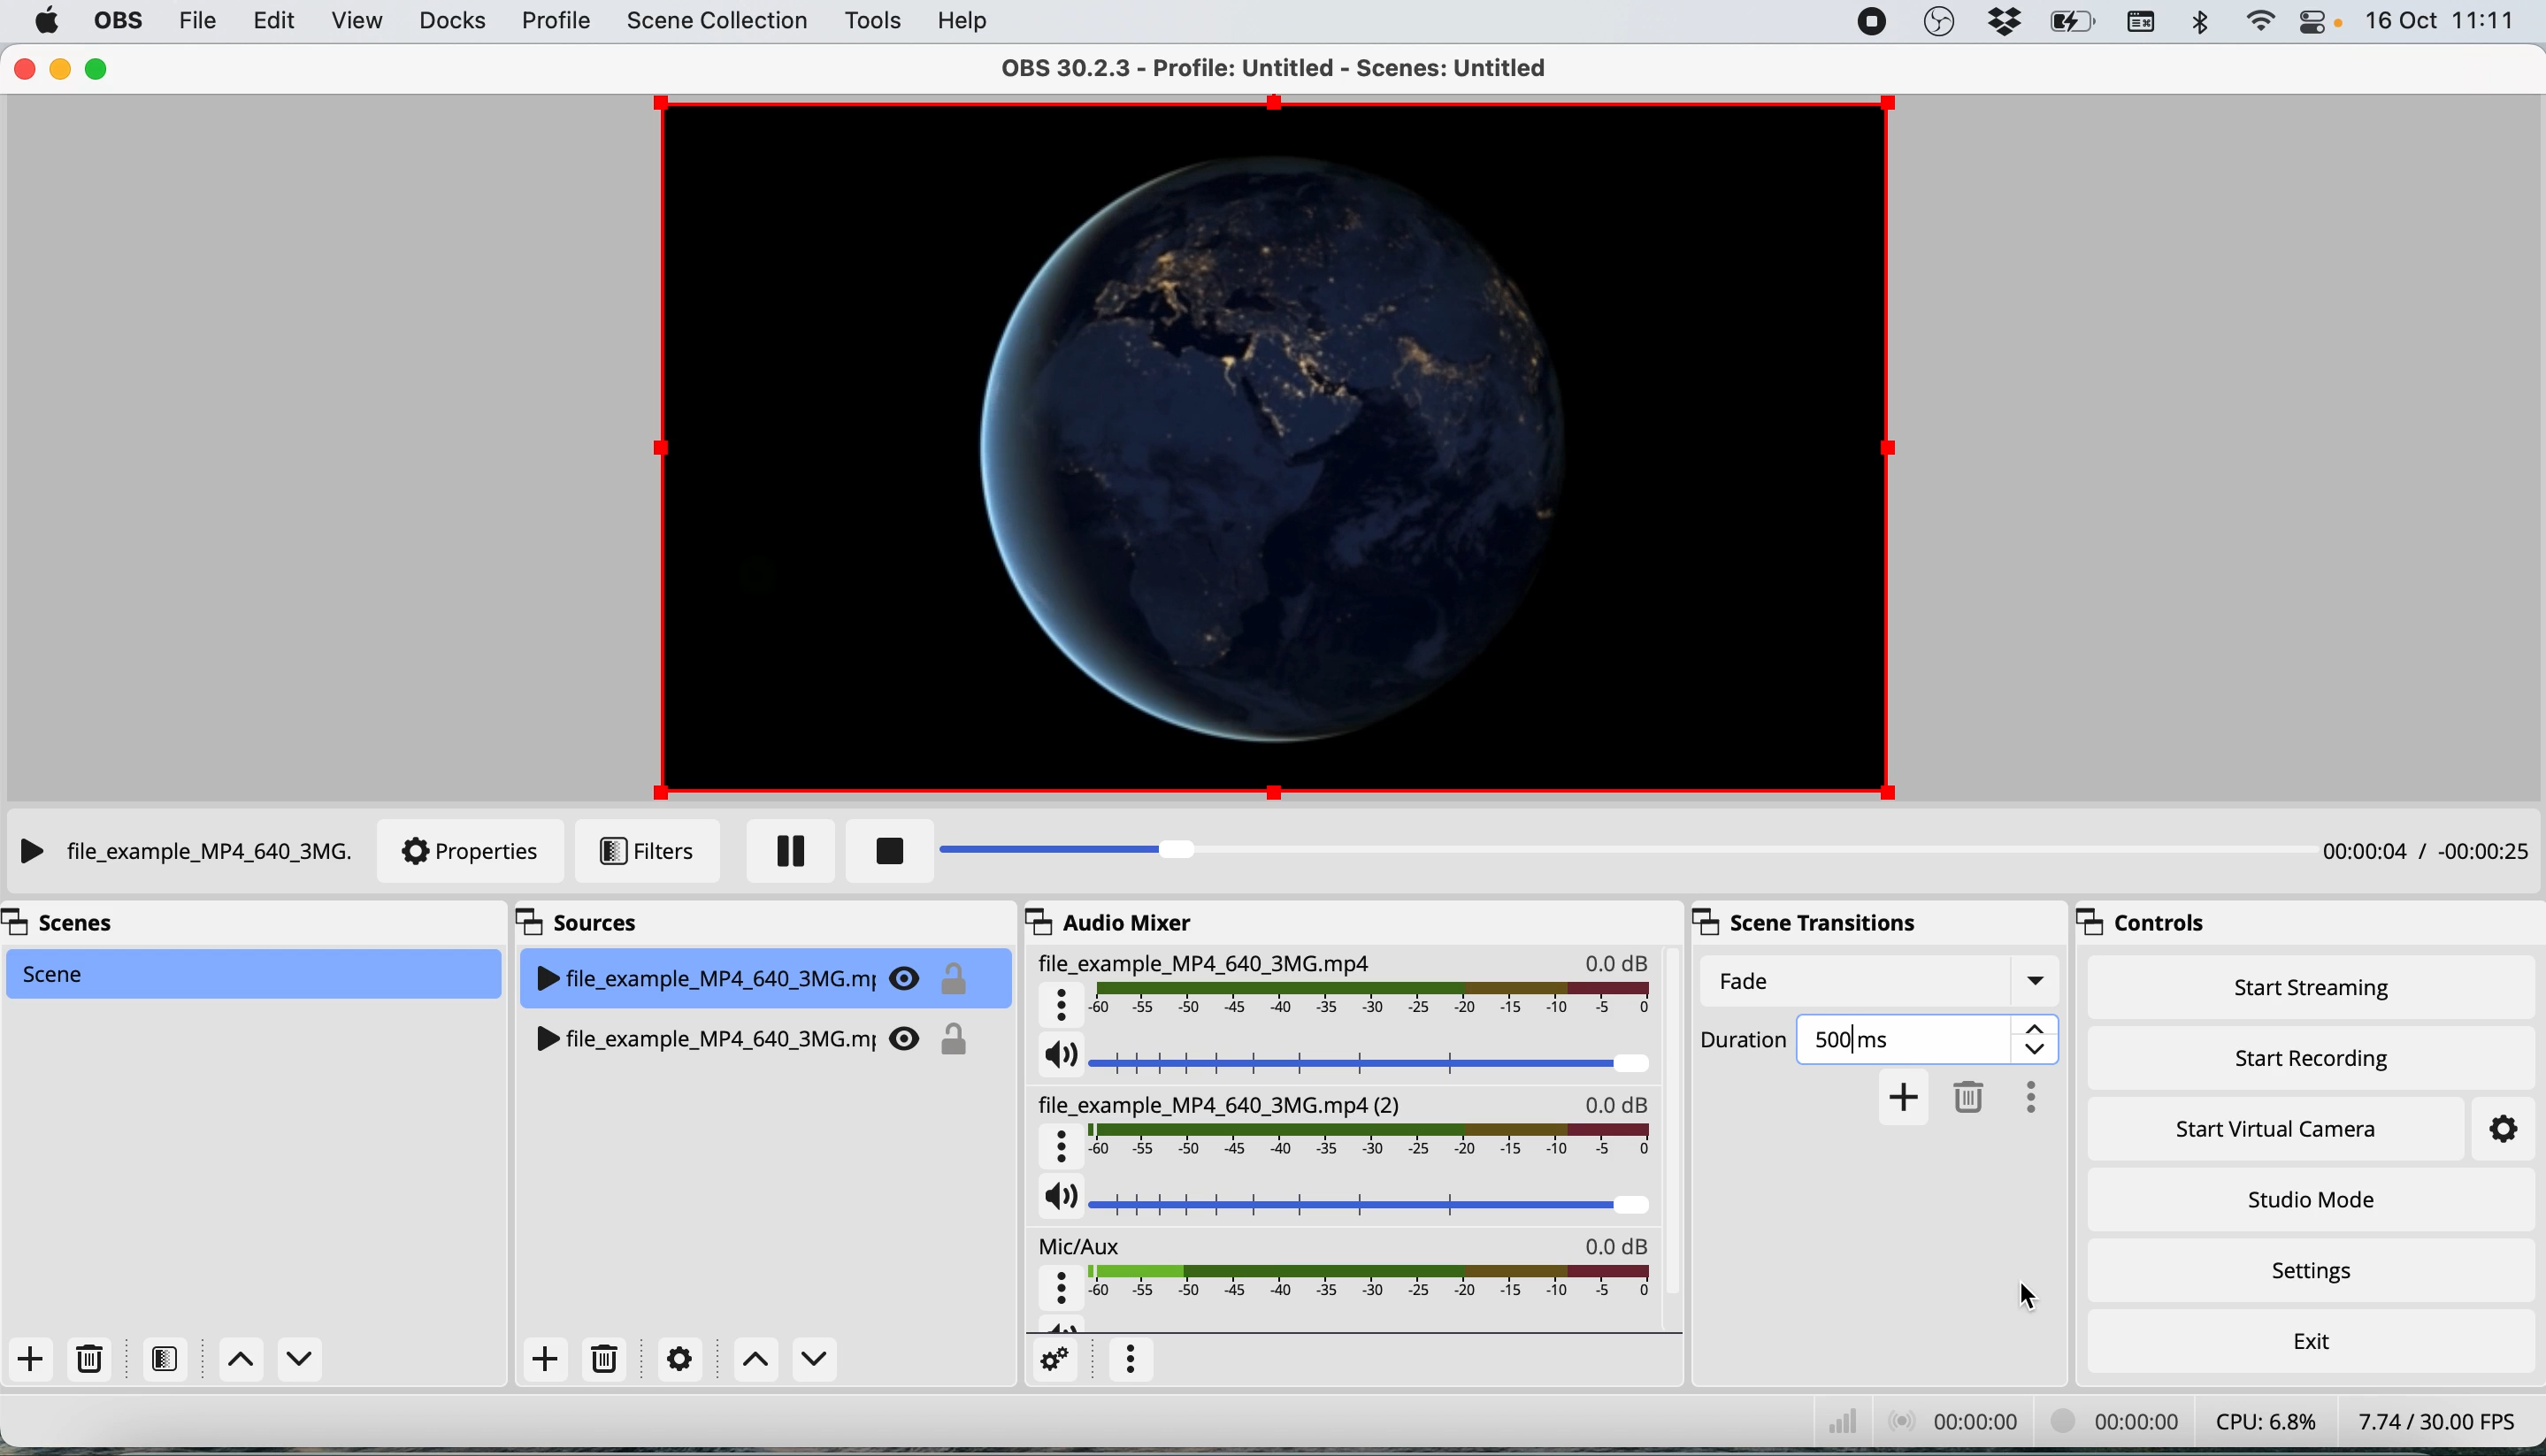 The height and width of the screenshot is (1456, 2546). Describe the element at coordinates (182, 852) in the screenshot. I see `current source` at that location.